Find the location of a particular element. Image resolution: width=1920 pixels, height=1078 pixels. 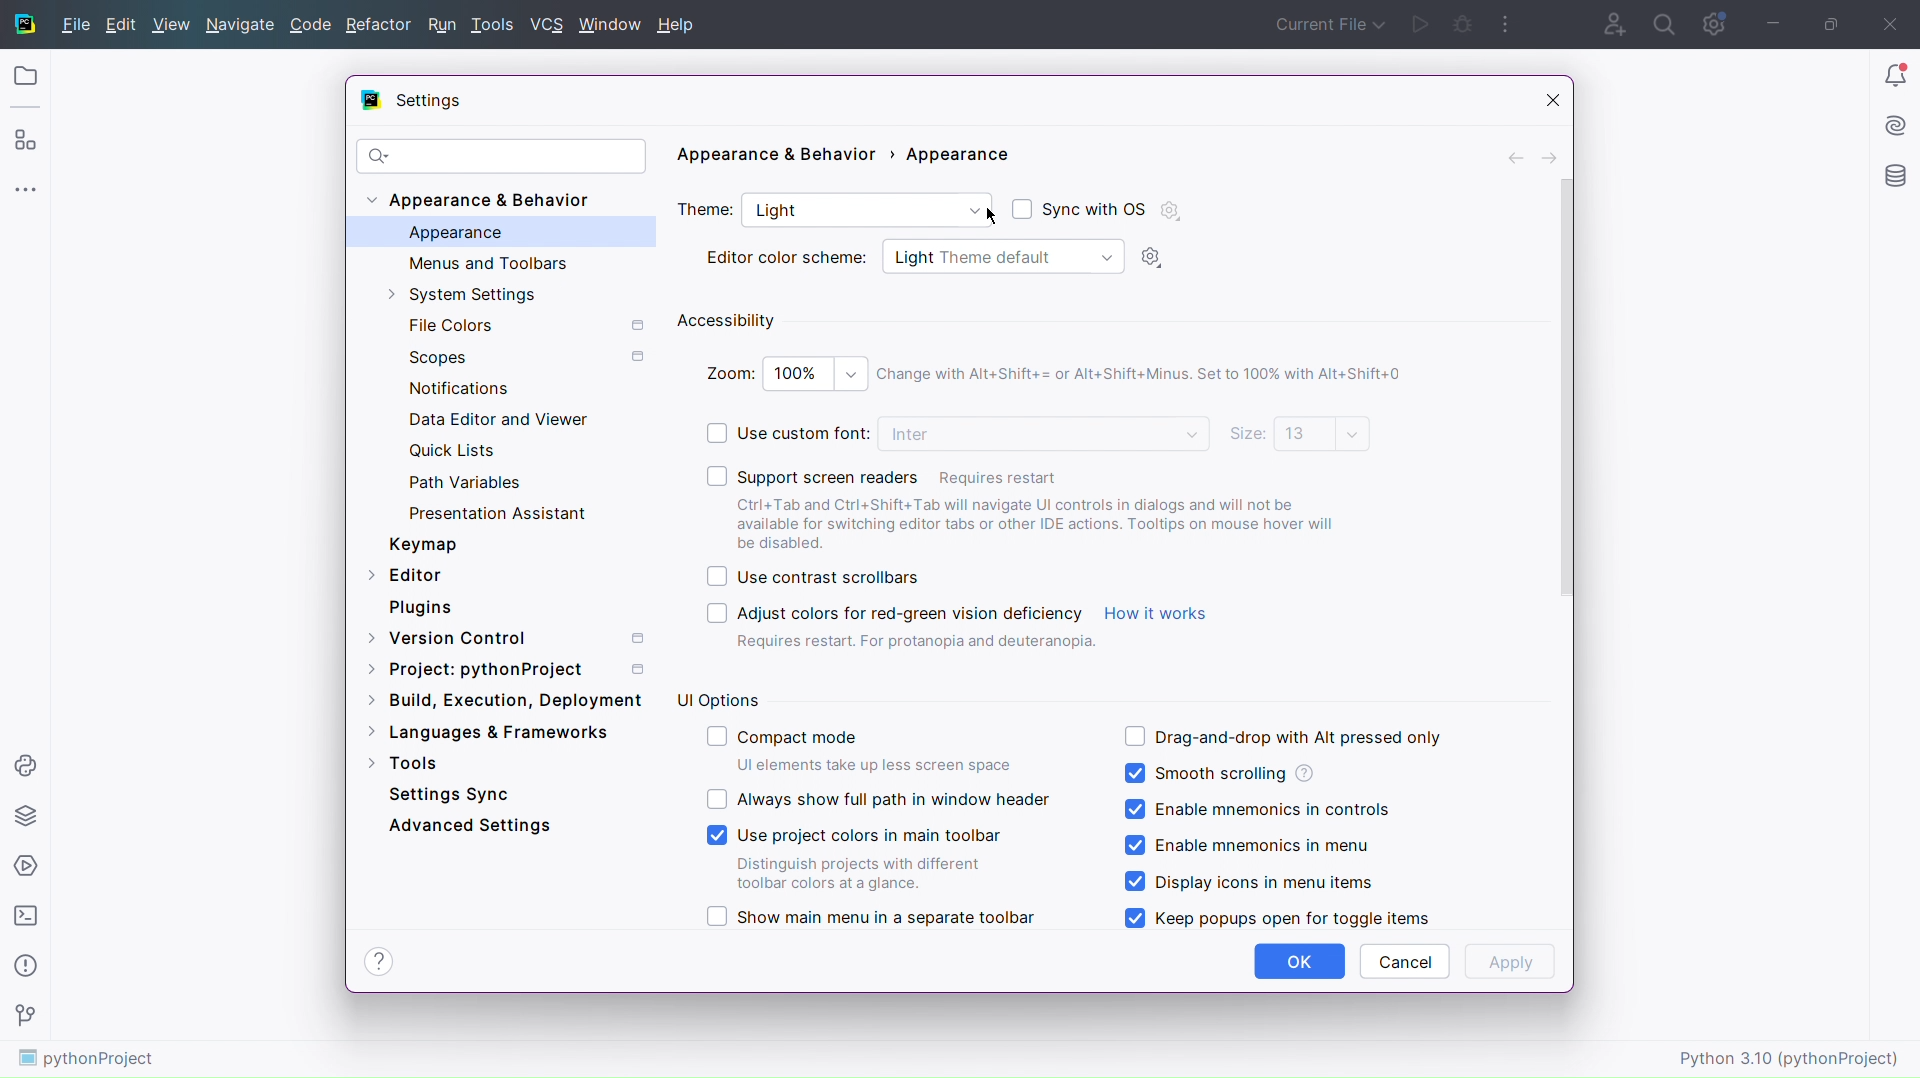

Notifications is located at coordinates (454, 386).